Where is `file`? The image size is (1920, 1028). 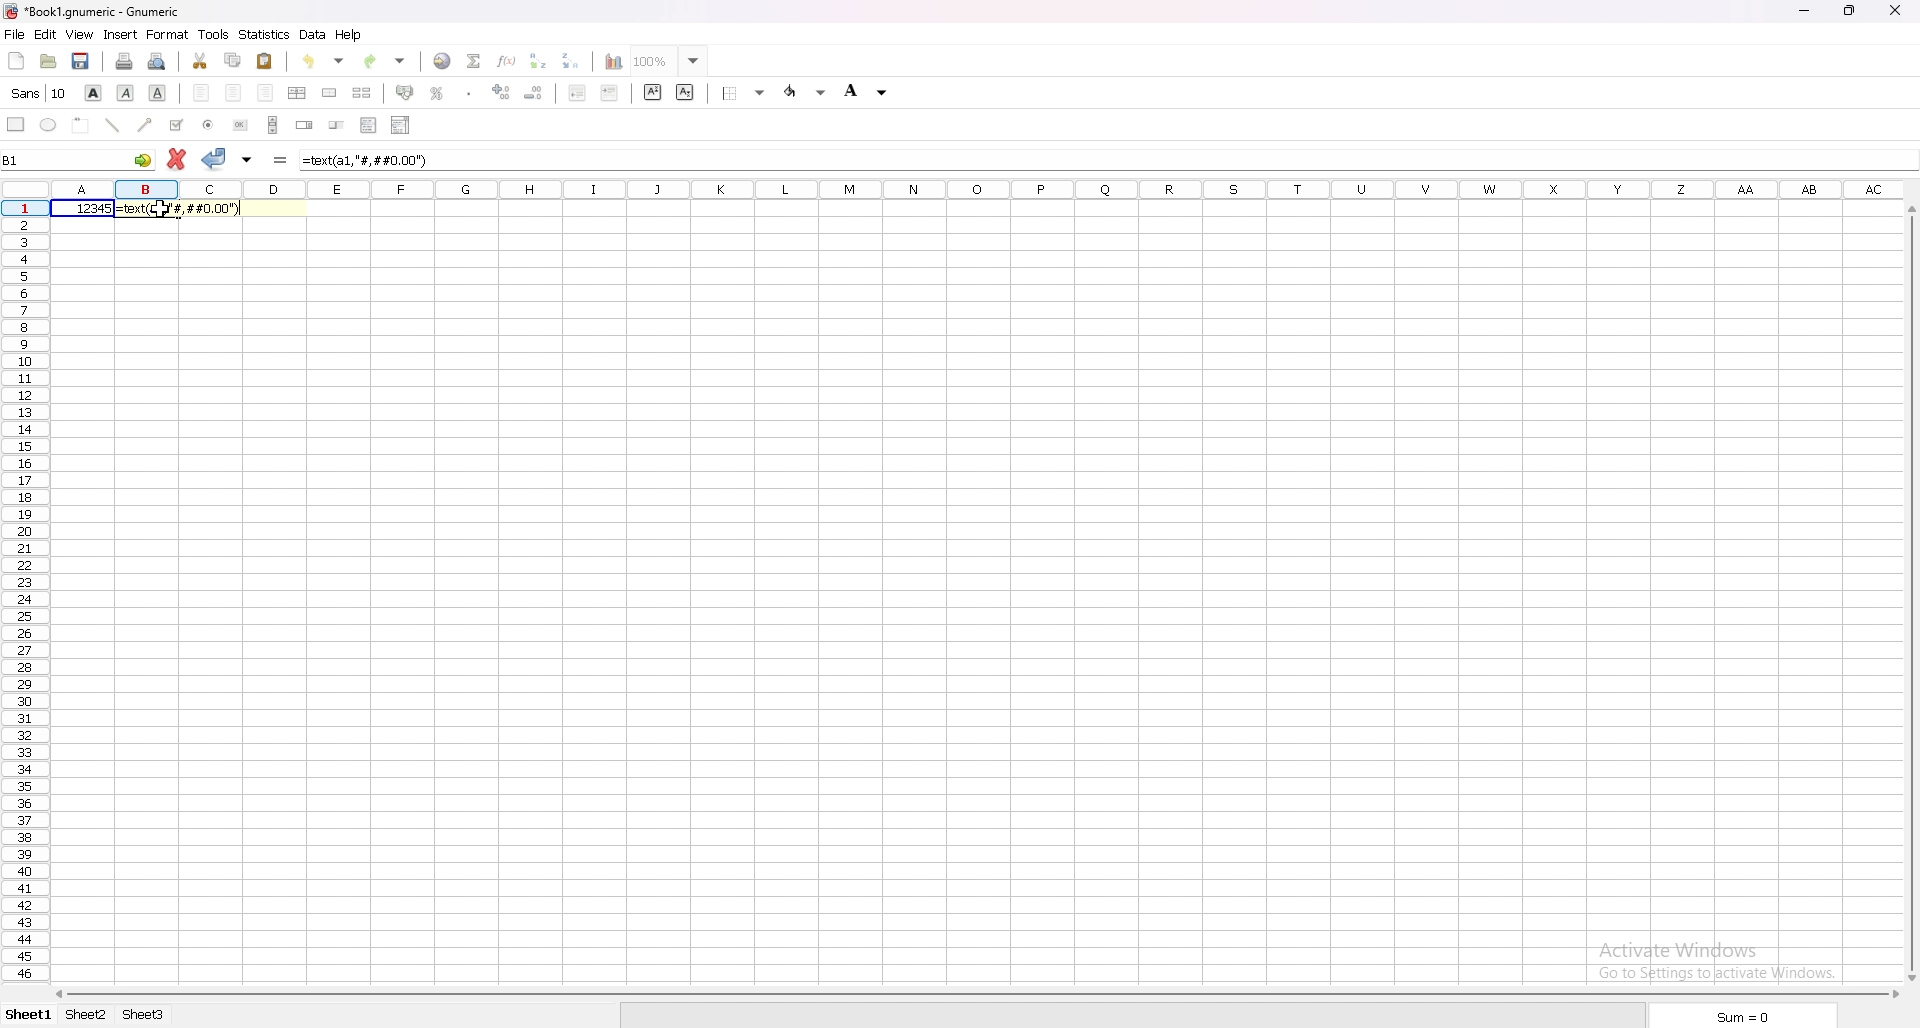 file is located at coordinates (14, 35).